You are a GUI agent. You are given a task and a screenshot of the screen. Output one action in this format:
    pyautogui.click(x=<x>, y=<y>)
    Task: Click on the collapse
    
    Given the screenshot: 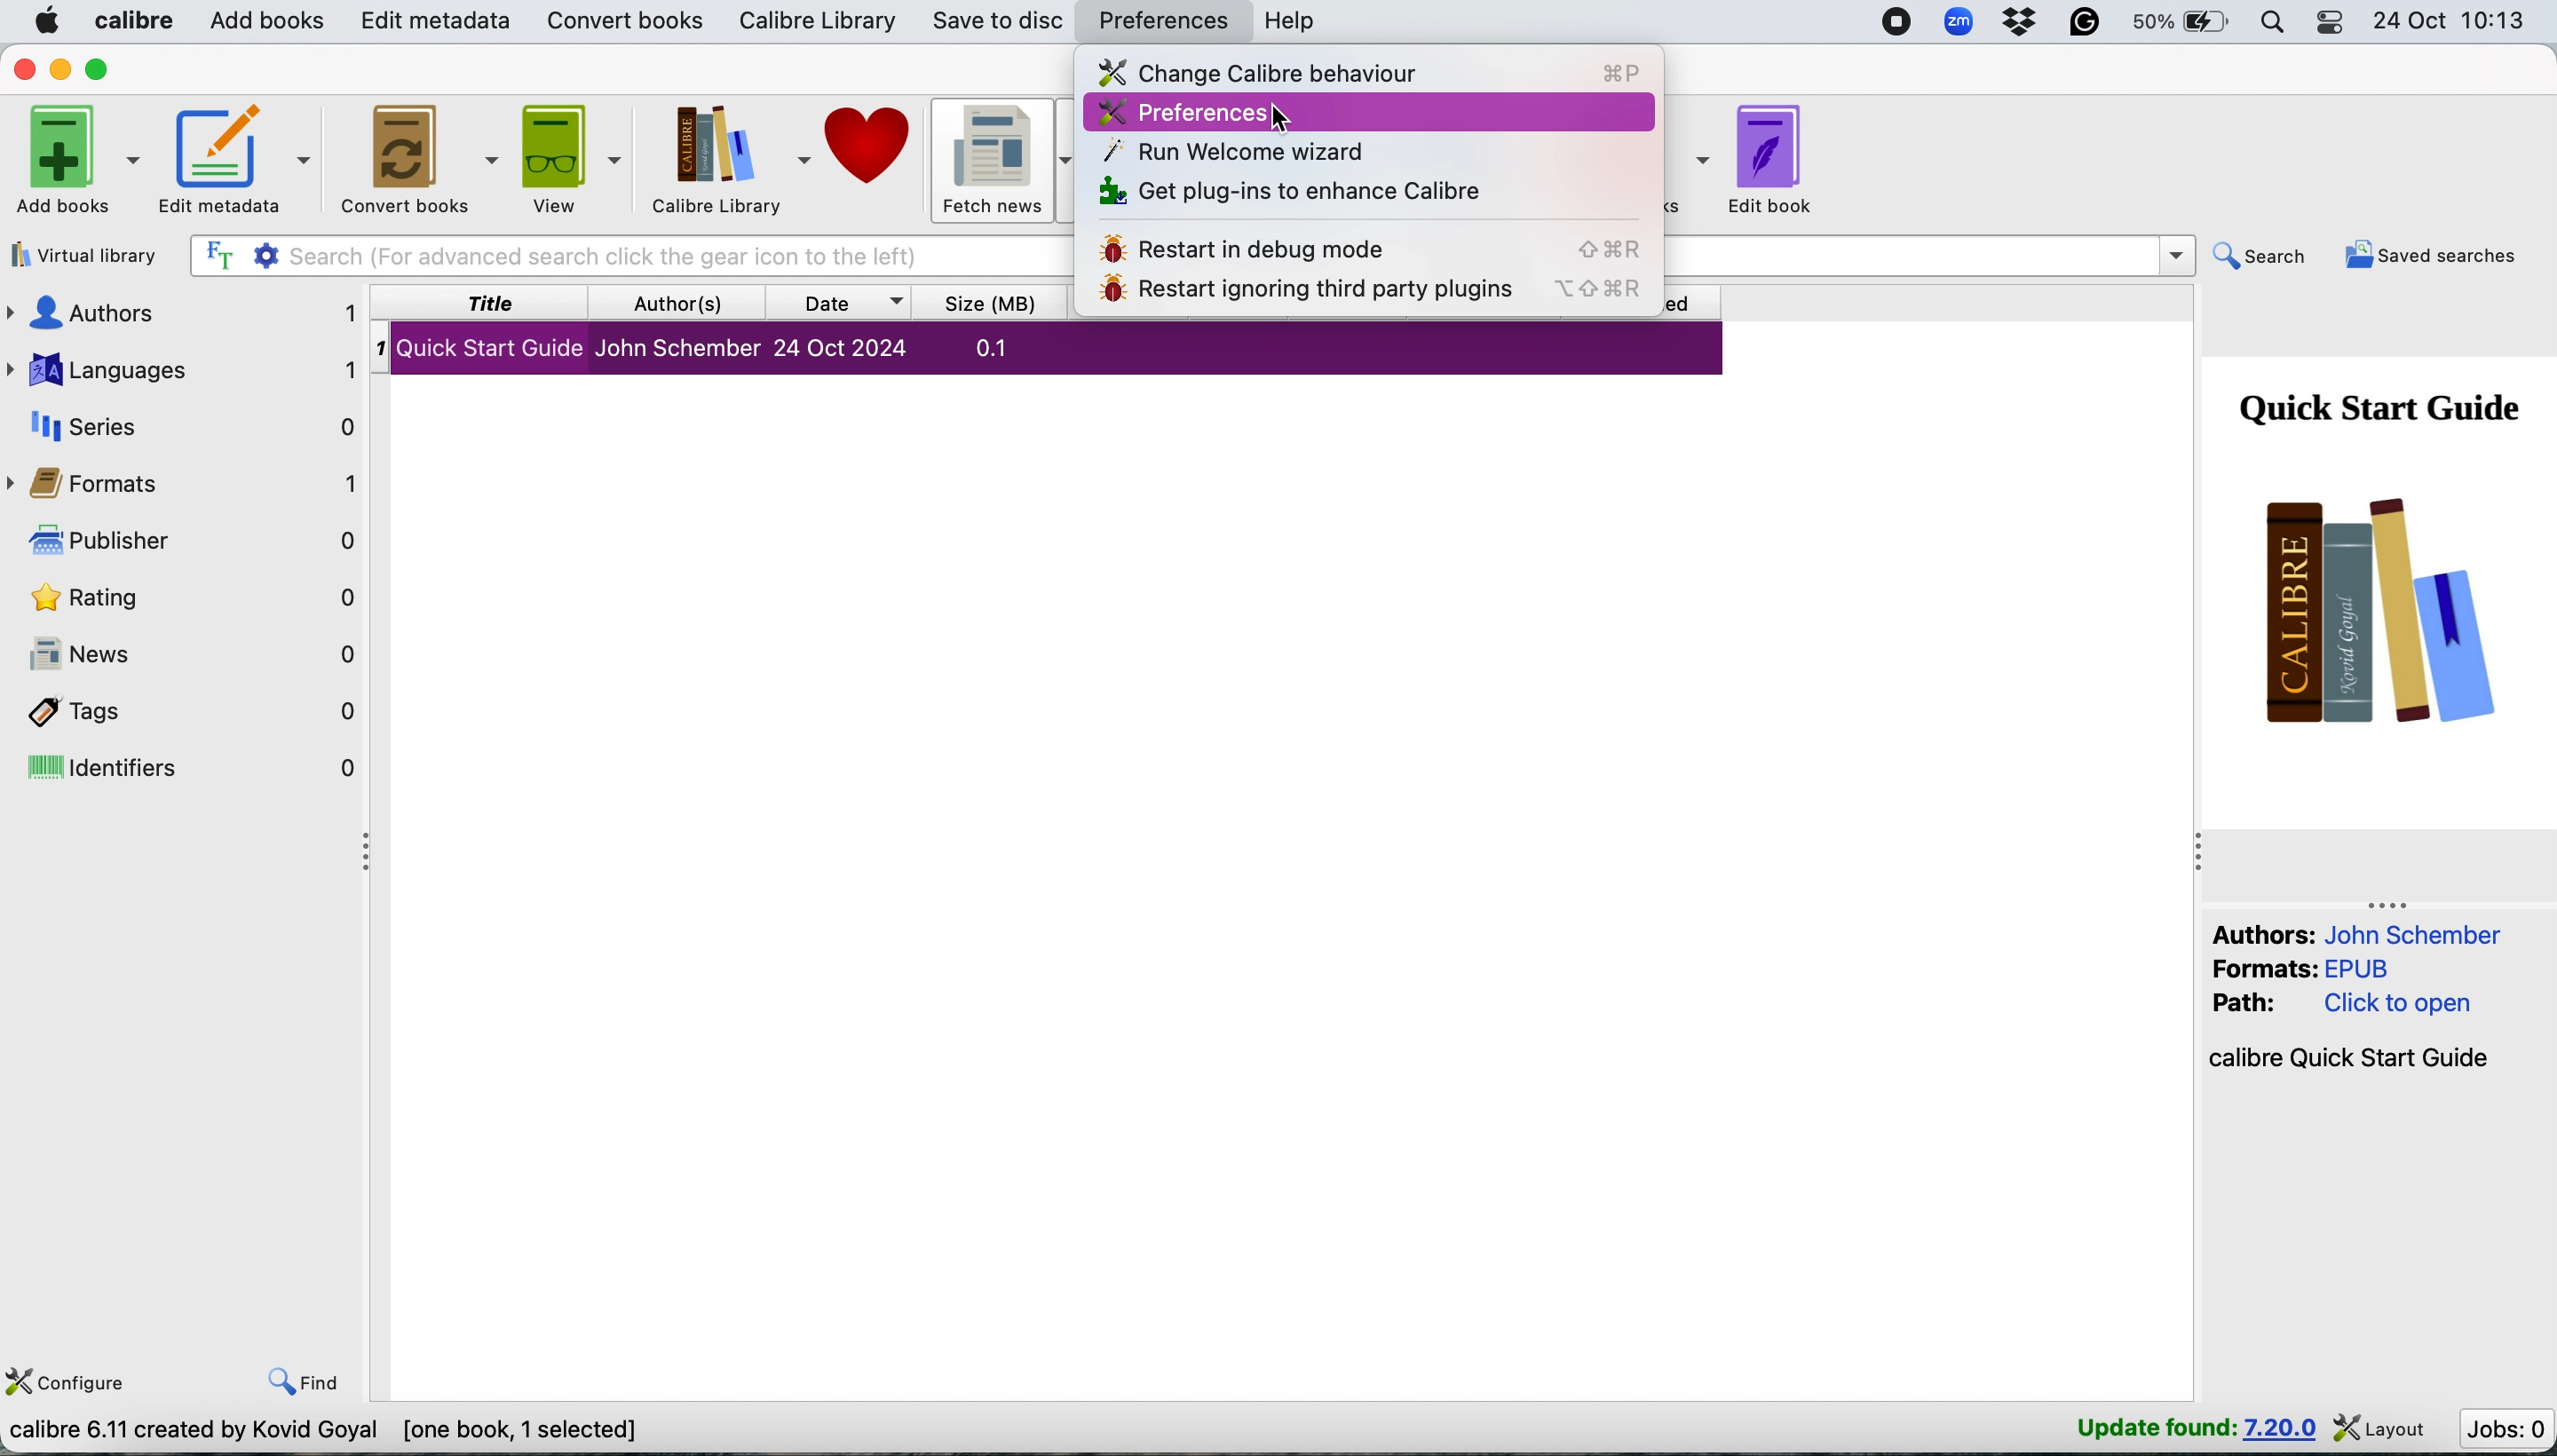 What is the action you would take?
    pyautogui.click(x=361, y=855)
    